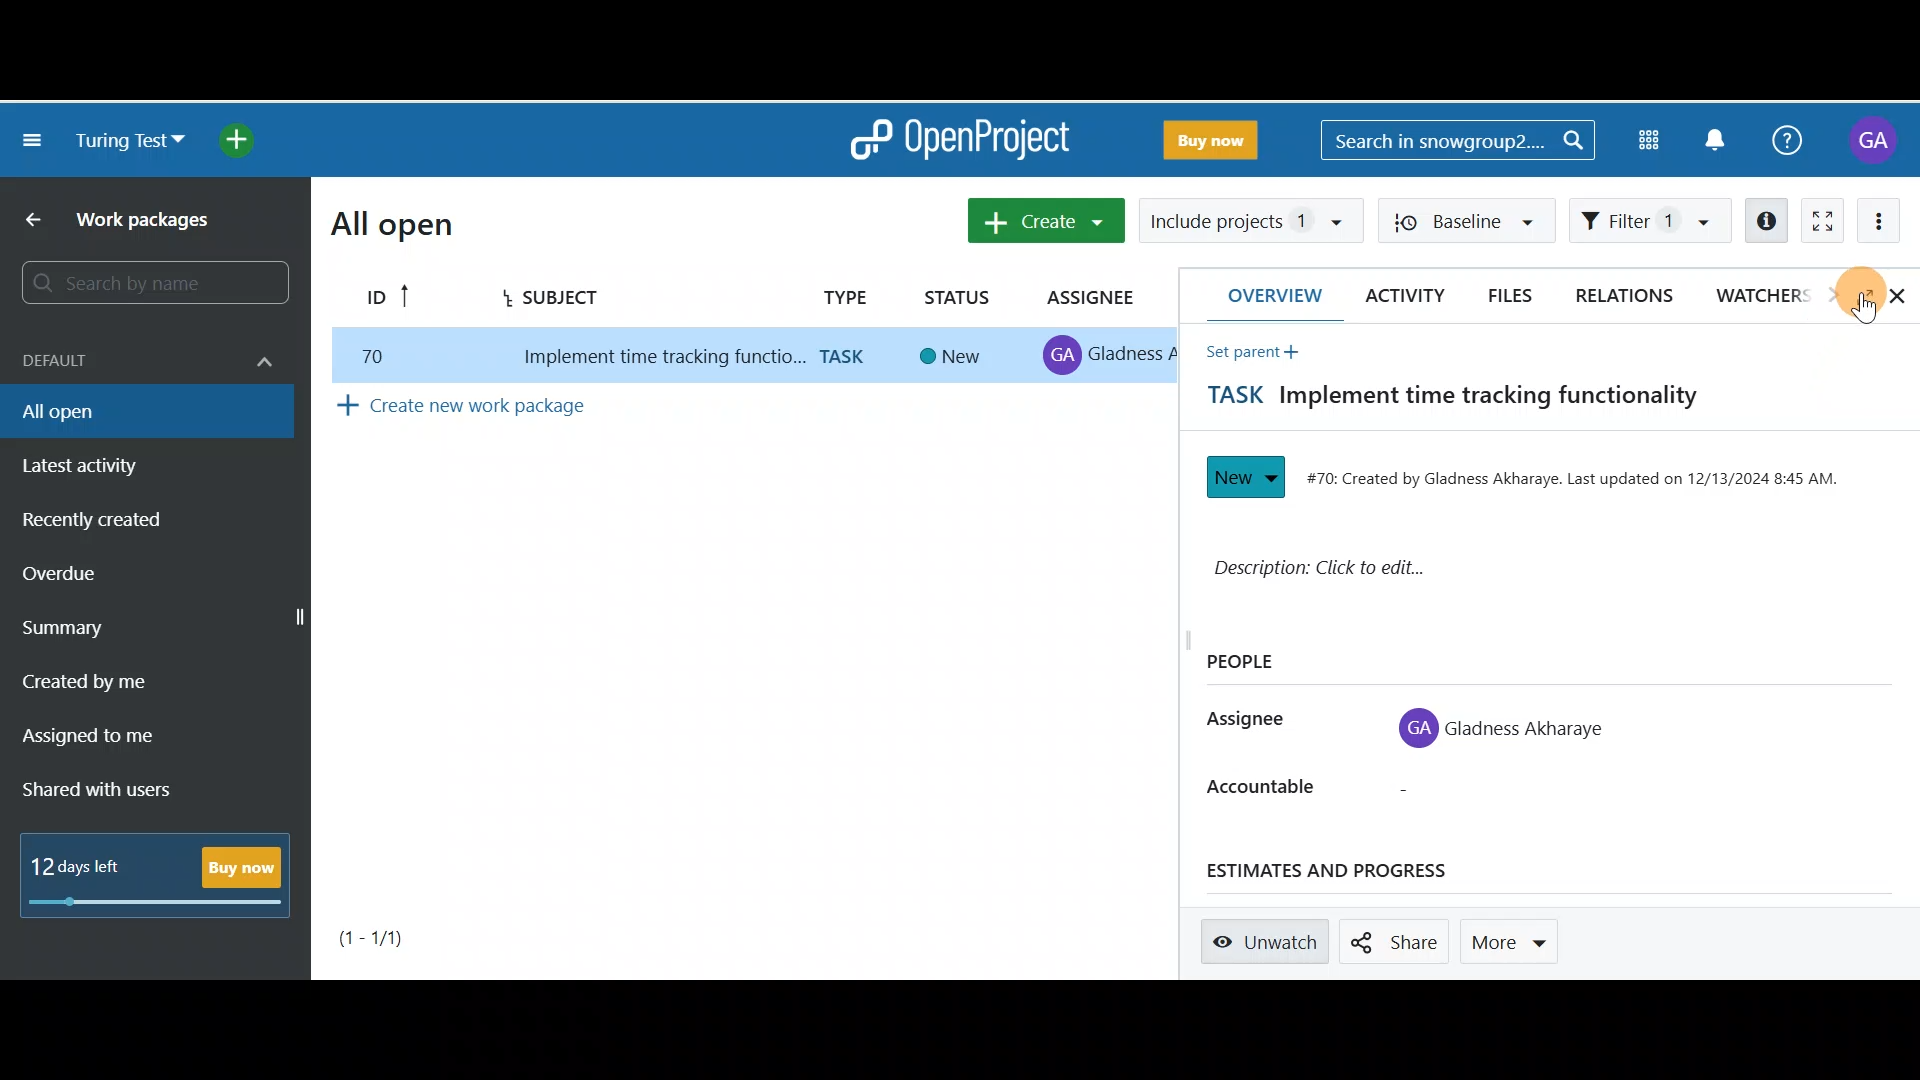 The width and height of the screenshot is (1920, 1080). Describe the element at coordinates (143, 350) in the screenshot. I see `Default` at that location.